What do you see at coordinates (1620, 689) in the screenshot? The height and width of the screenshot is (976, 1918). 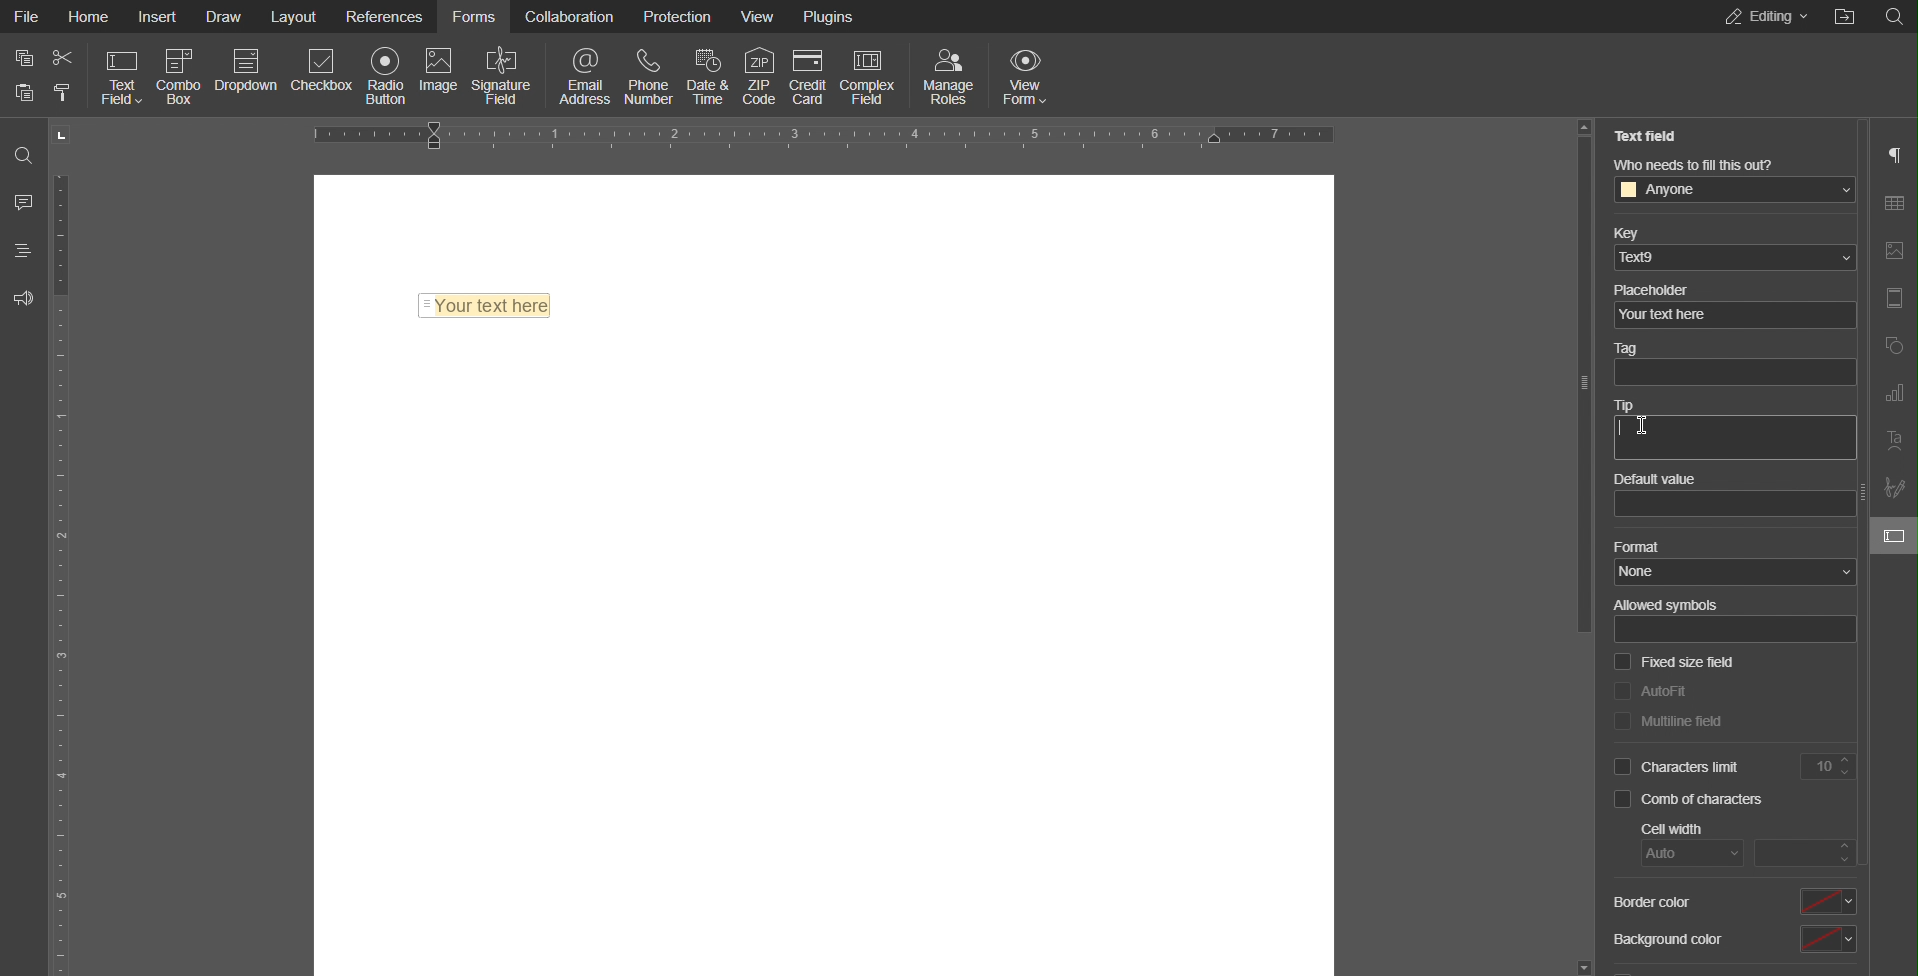 I see `checkbox` at bounding box center [1620, 689].